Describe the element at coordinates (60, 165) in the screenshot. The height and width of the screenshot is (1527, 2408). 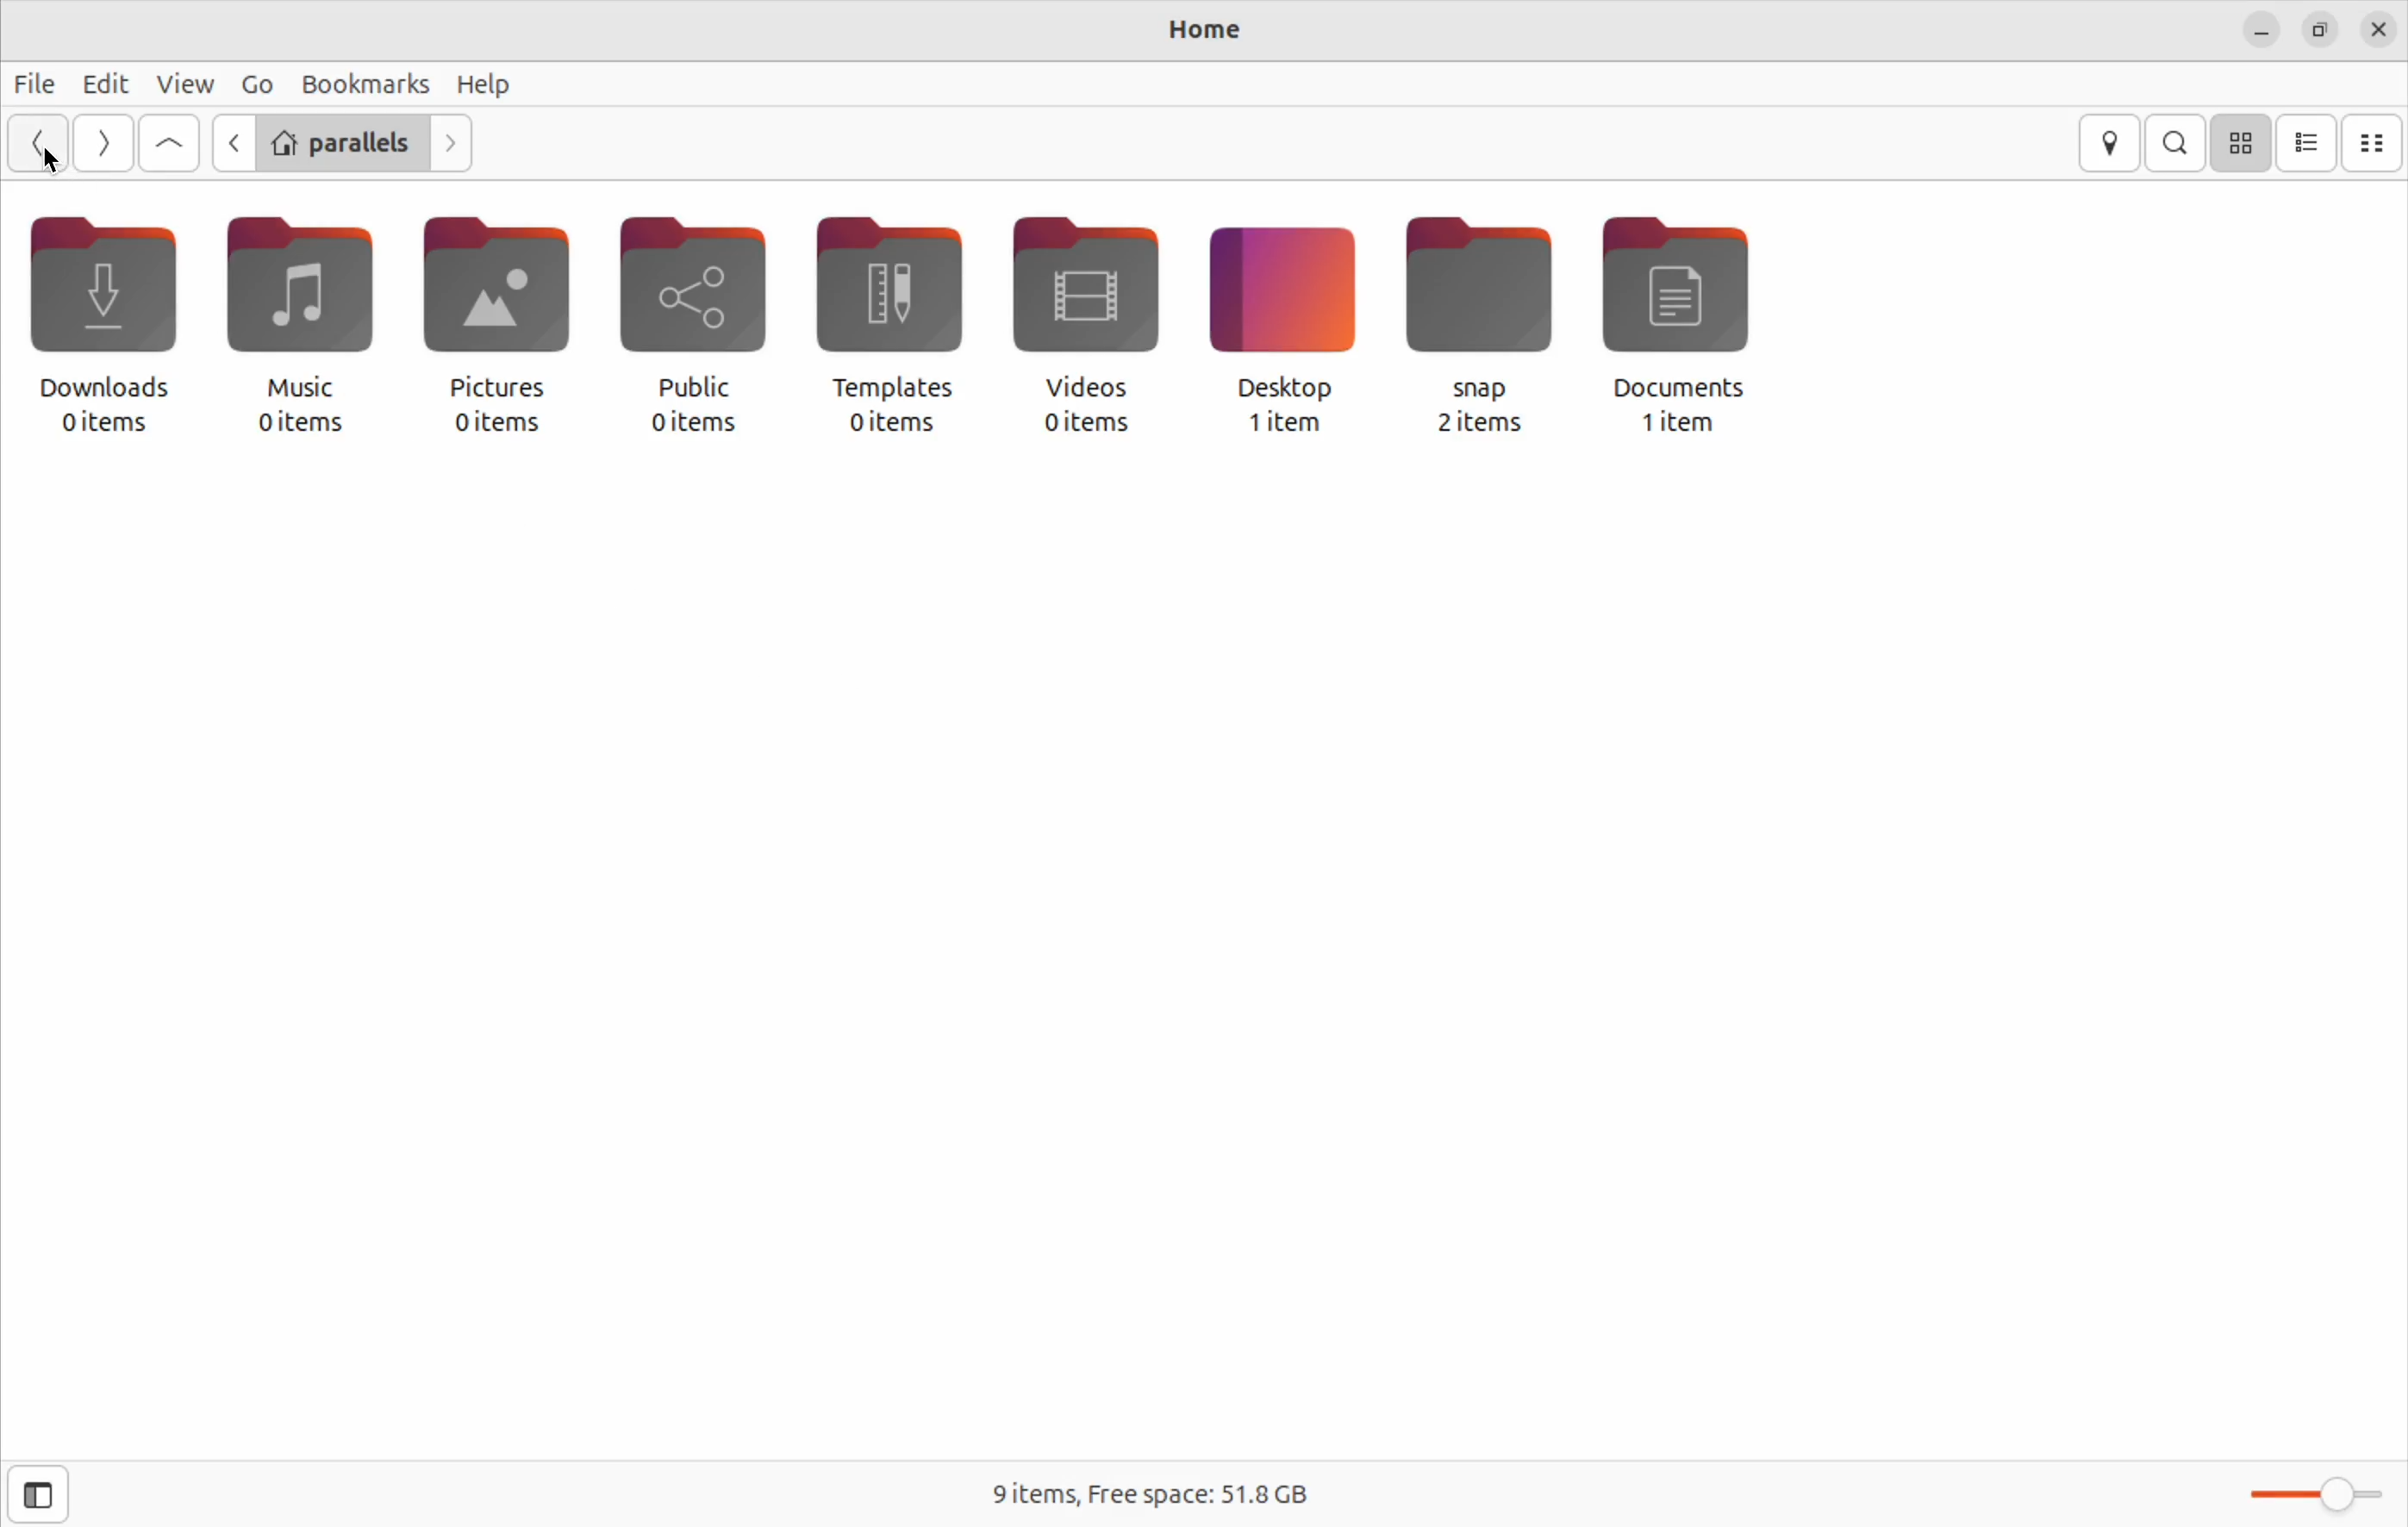
I see `cursor` at that location.